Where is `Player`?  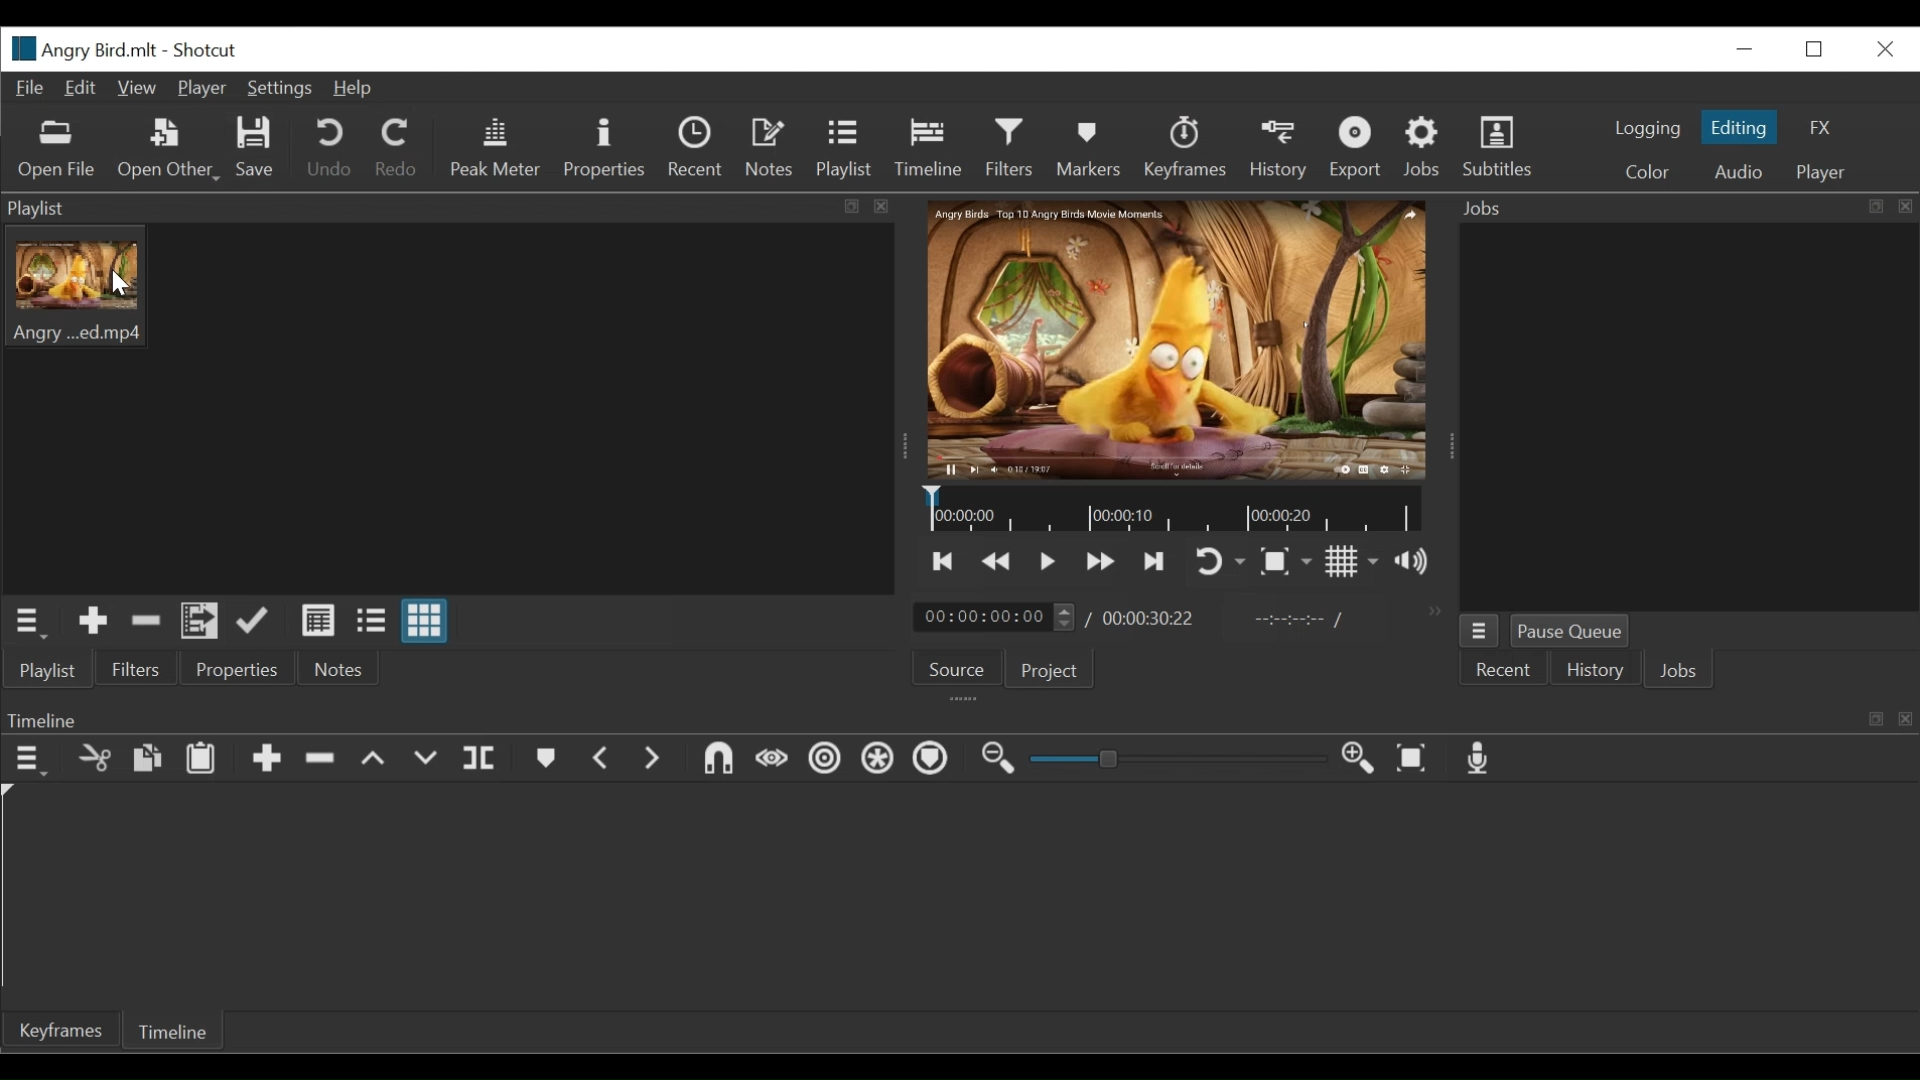
Player is located at coordinates (200, 89).